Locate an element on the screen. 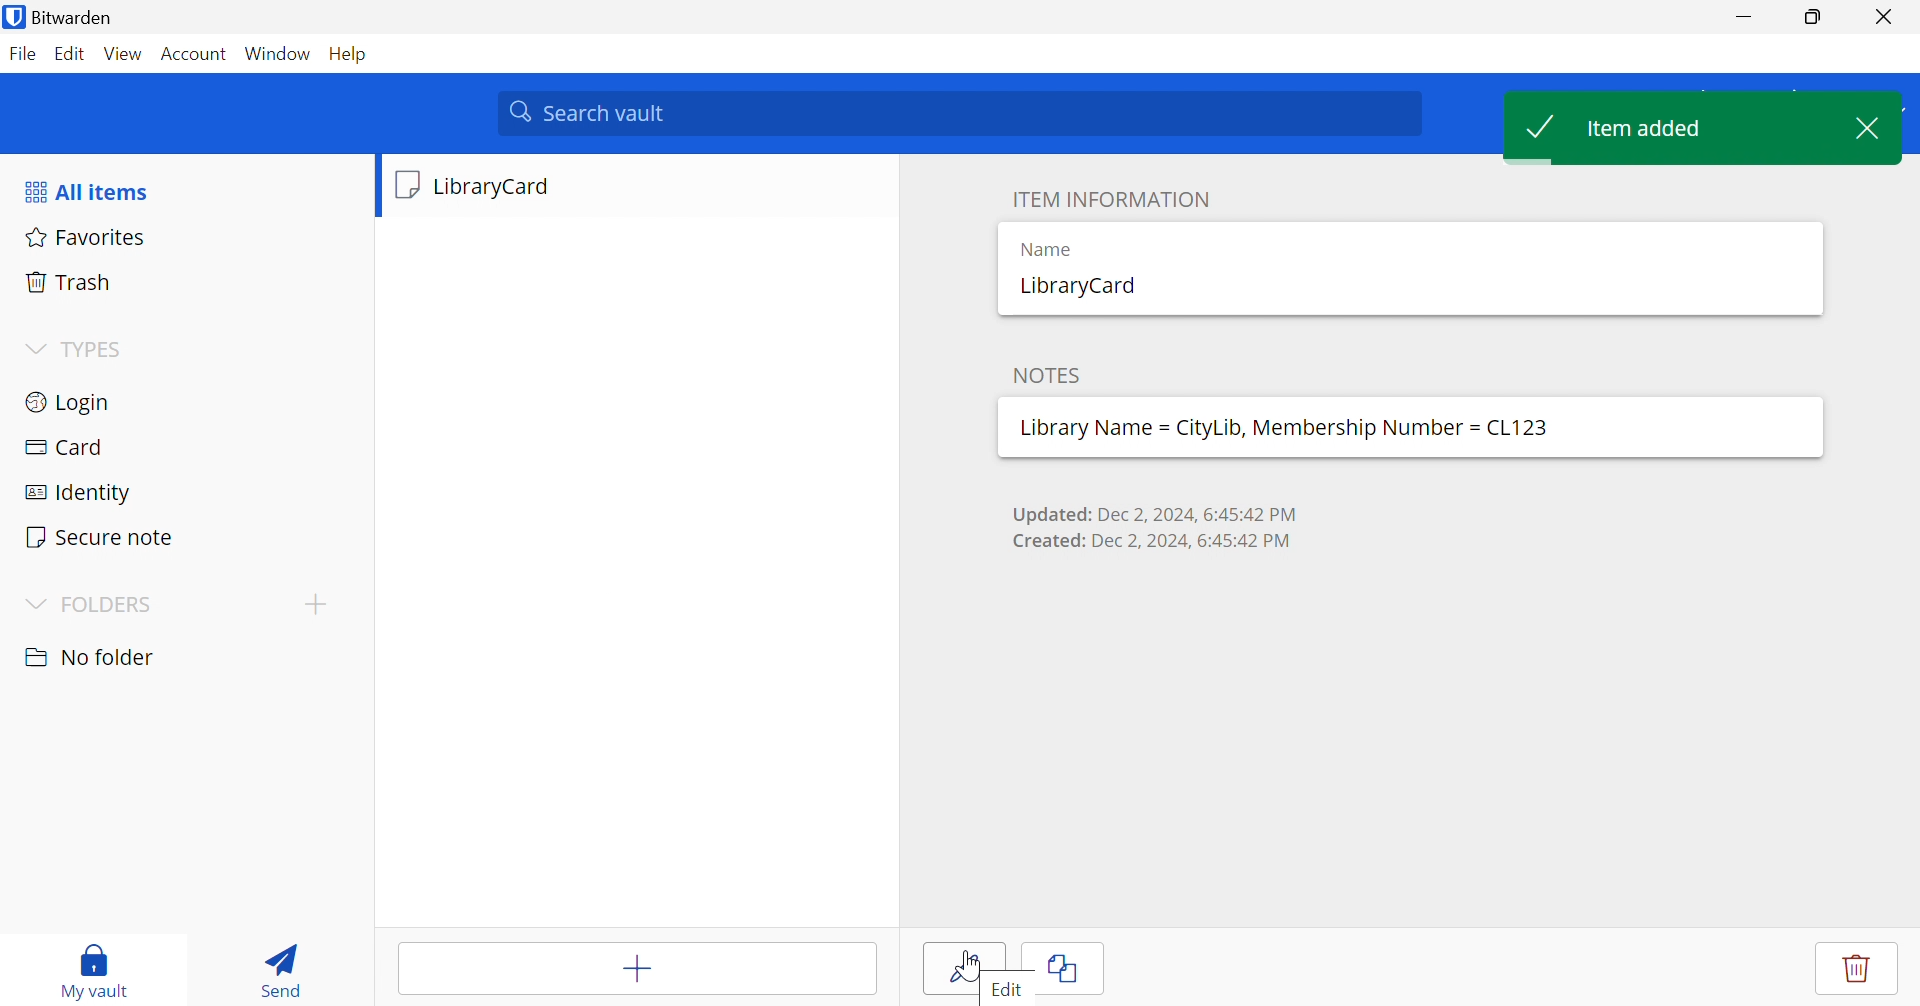 Image resolution: width=1920 pixels, height=1006 pixels. File is located at coordinates (23, 55).